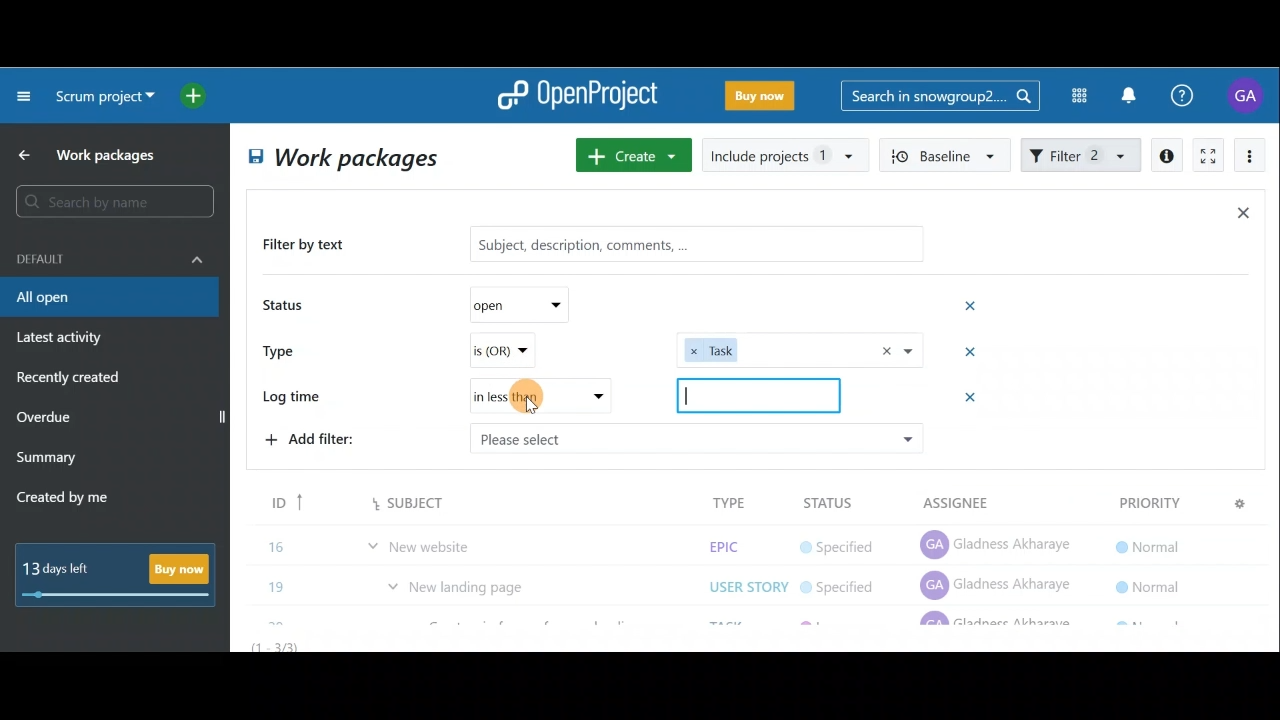 This screenshot has height=720, width=1280. Describe the element at coordinates (102, 98) in the screenshot. I see `Project name` at that location.